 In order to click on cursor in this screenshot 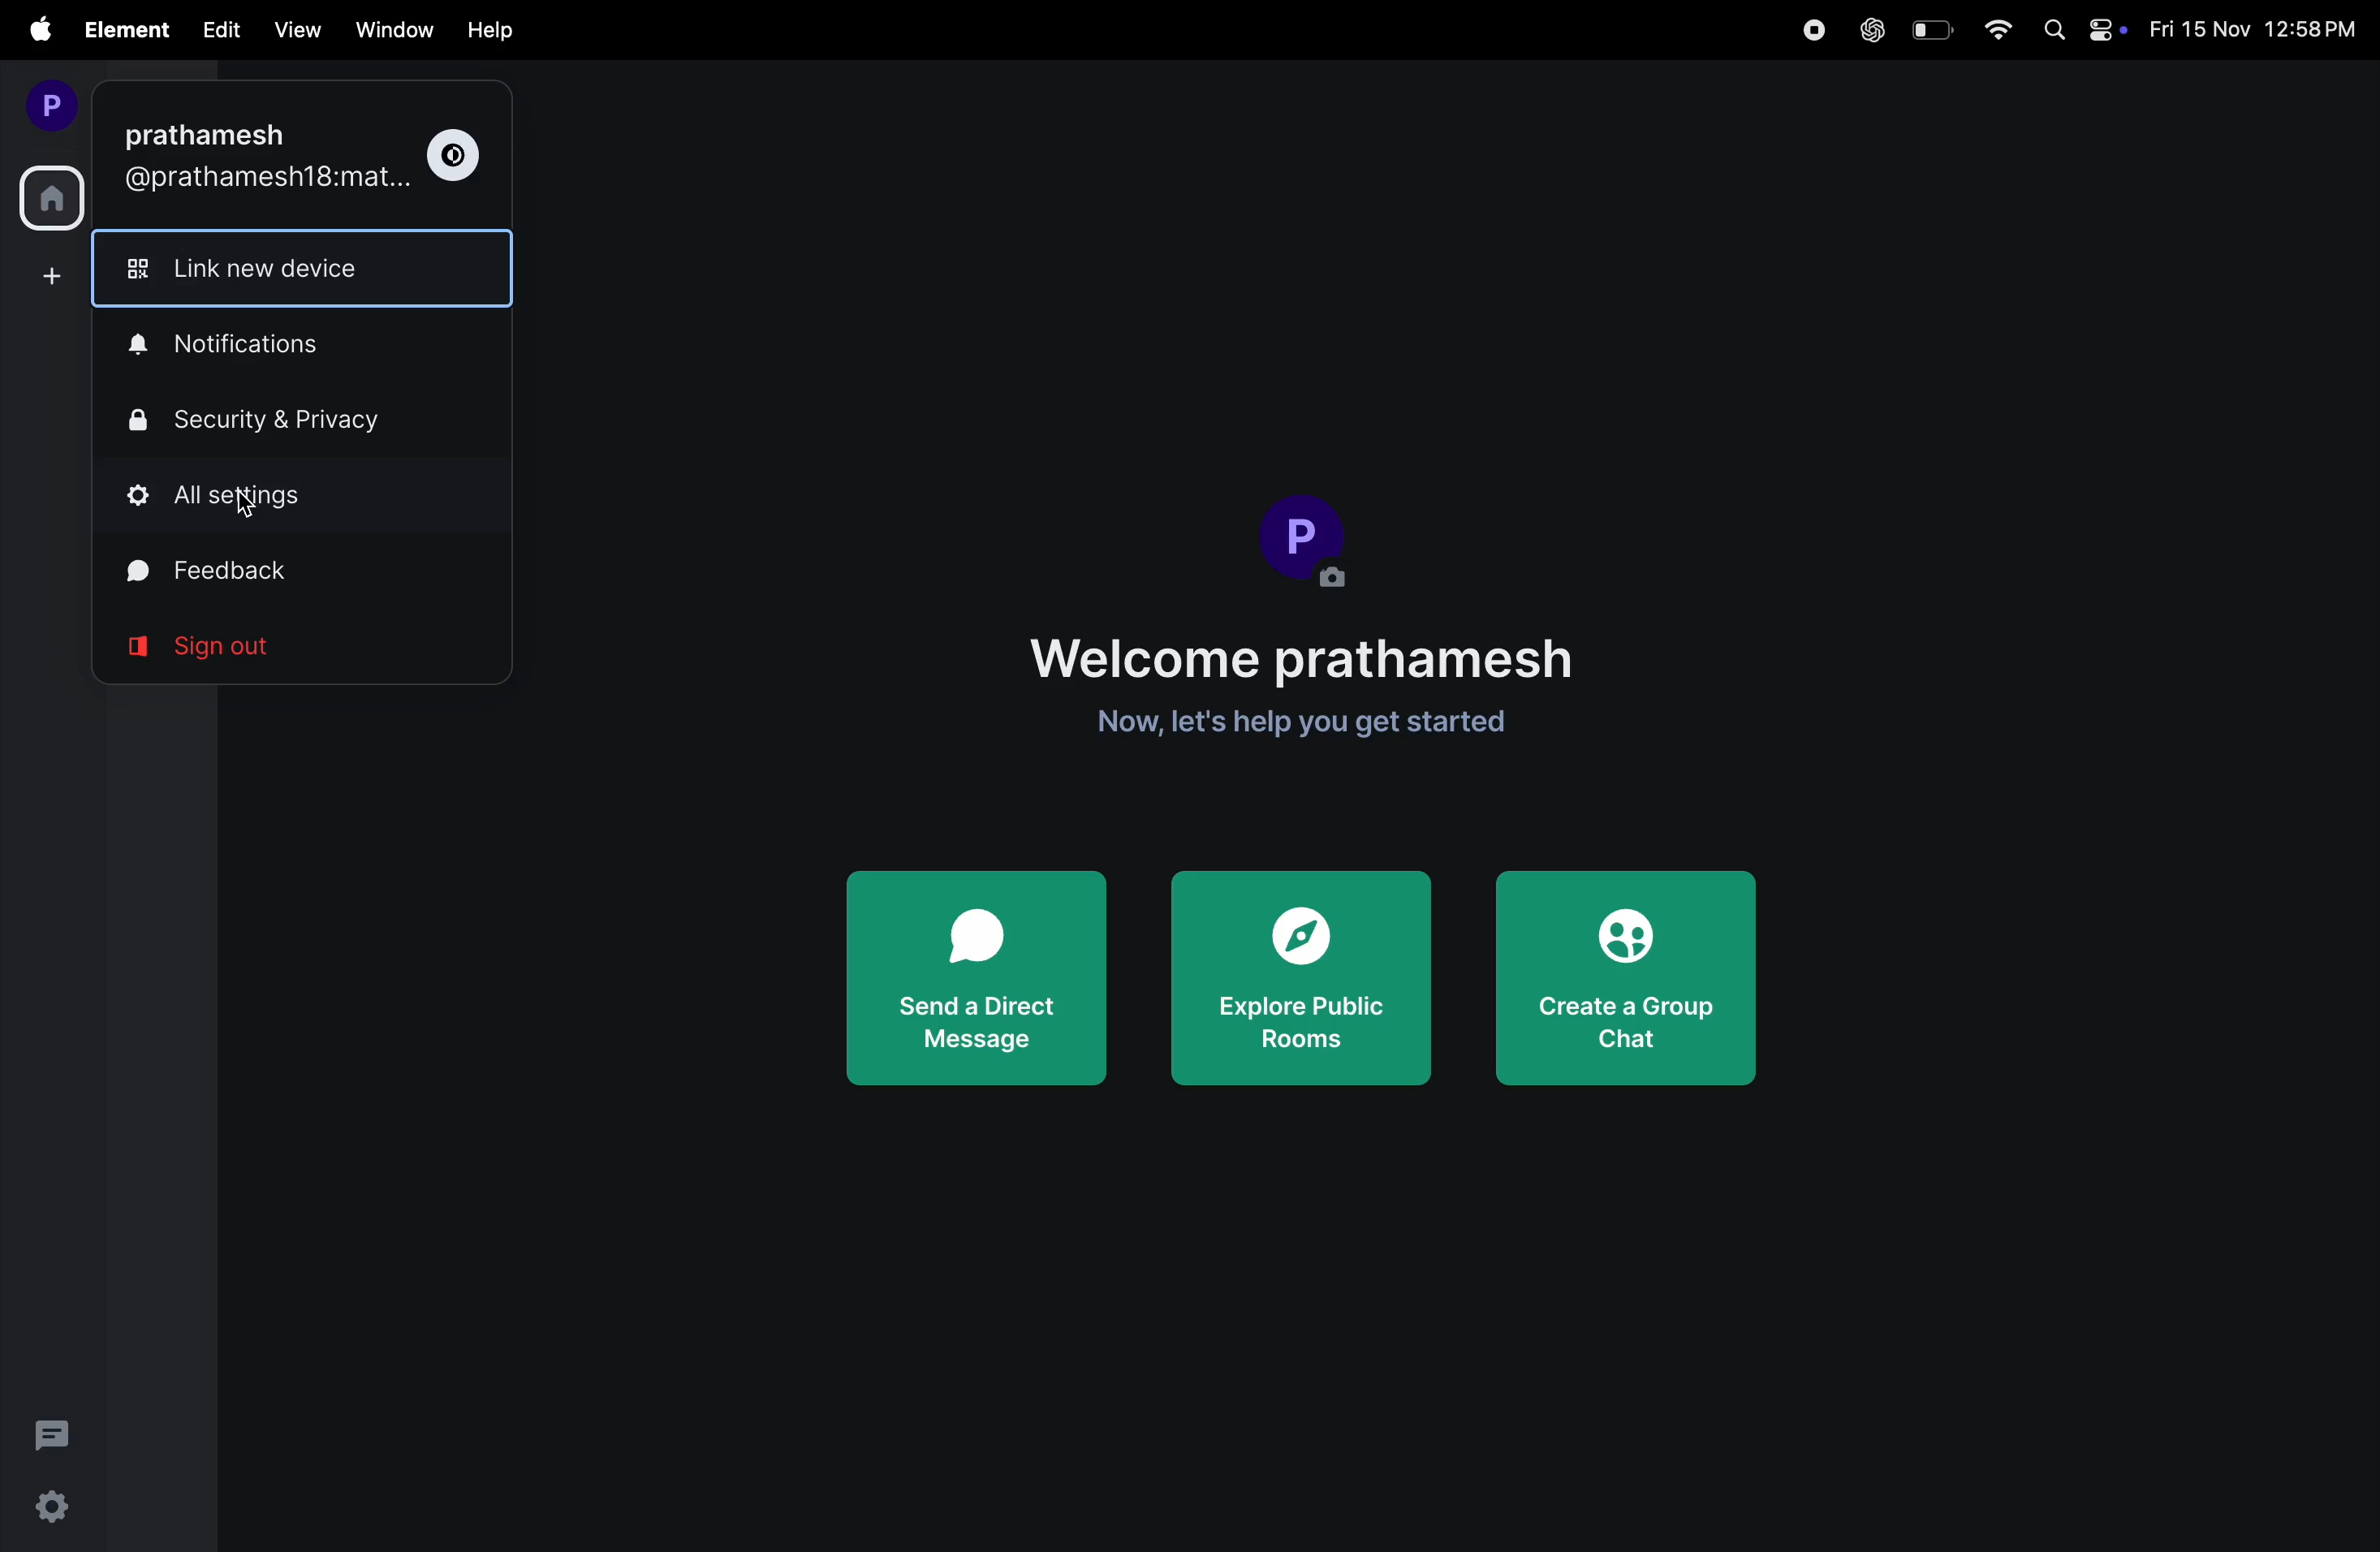, I will do `click(244, 512)`.